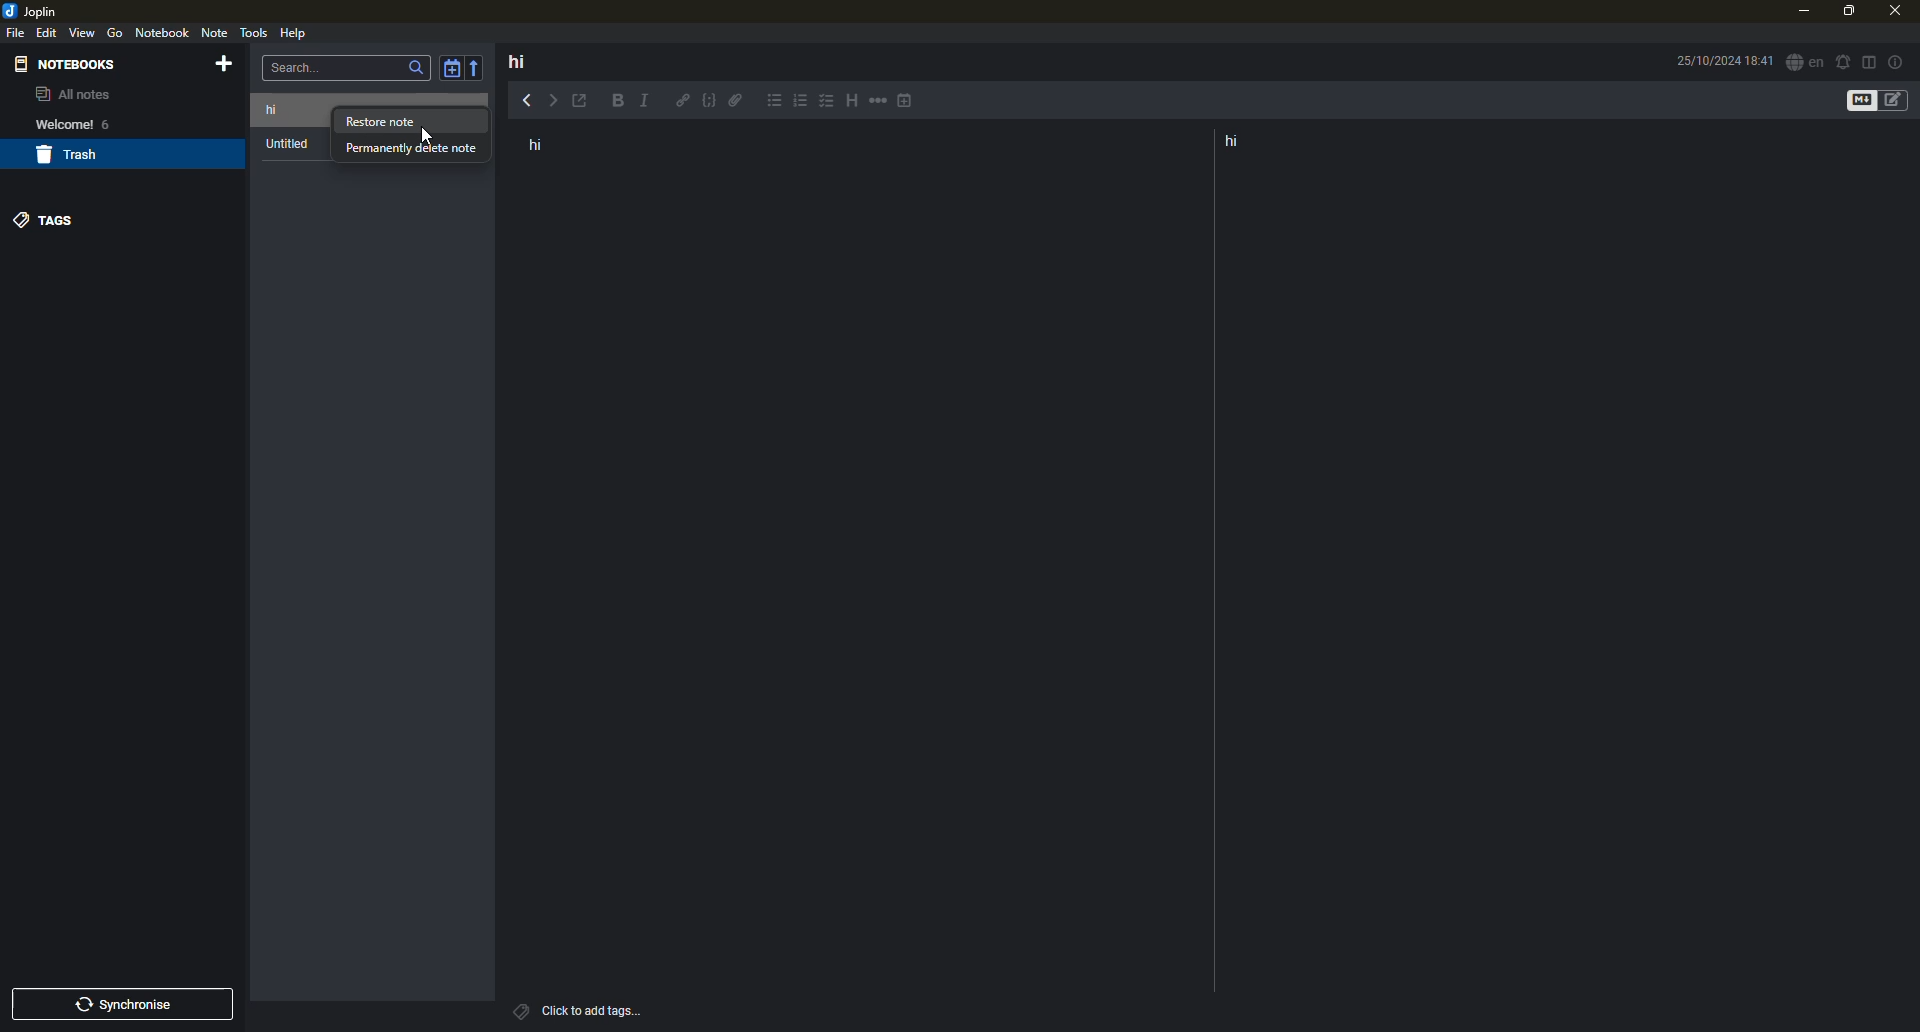 The width and height of the screenshot is (1920, 1032). I want to click on numbered list, so click(801, 104).